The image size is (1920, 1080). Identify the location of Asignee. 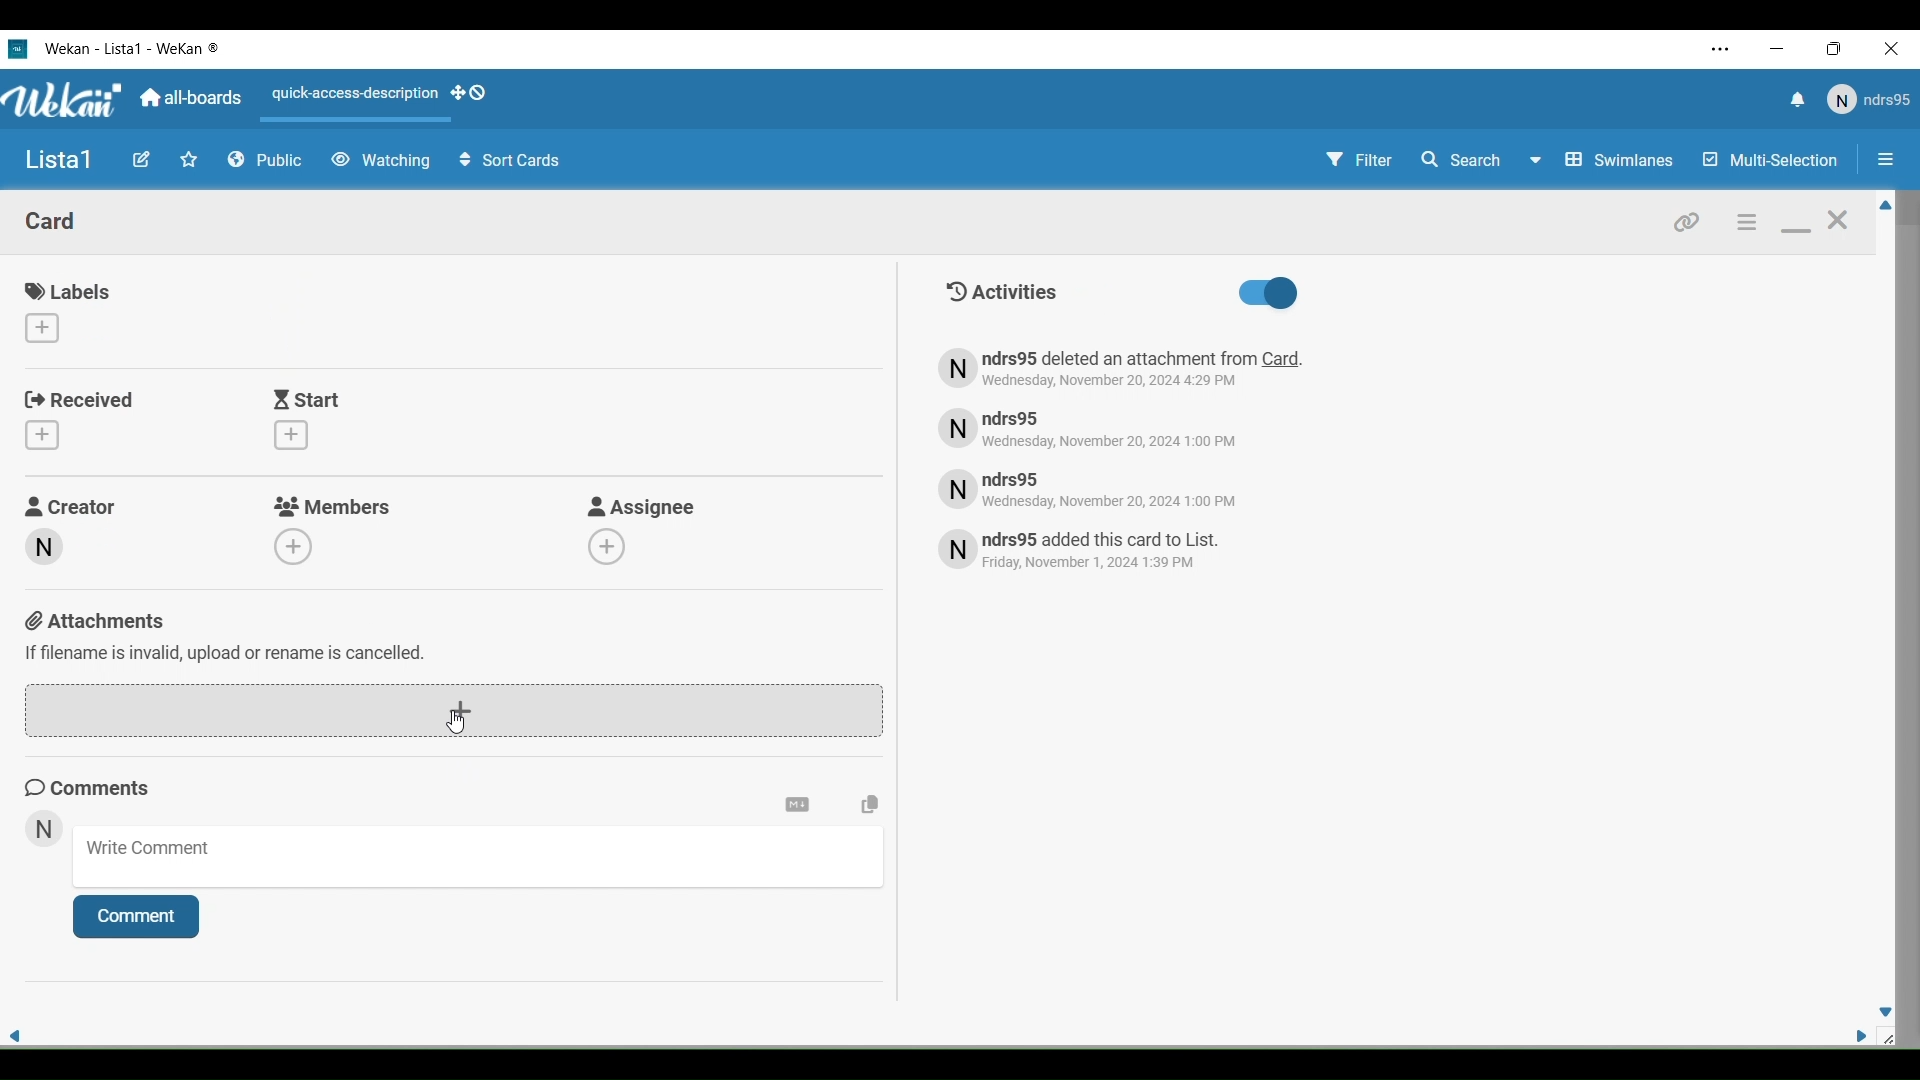
(643, 506).